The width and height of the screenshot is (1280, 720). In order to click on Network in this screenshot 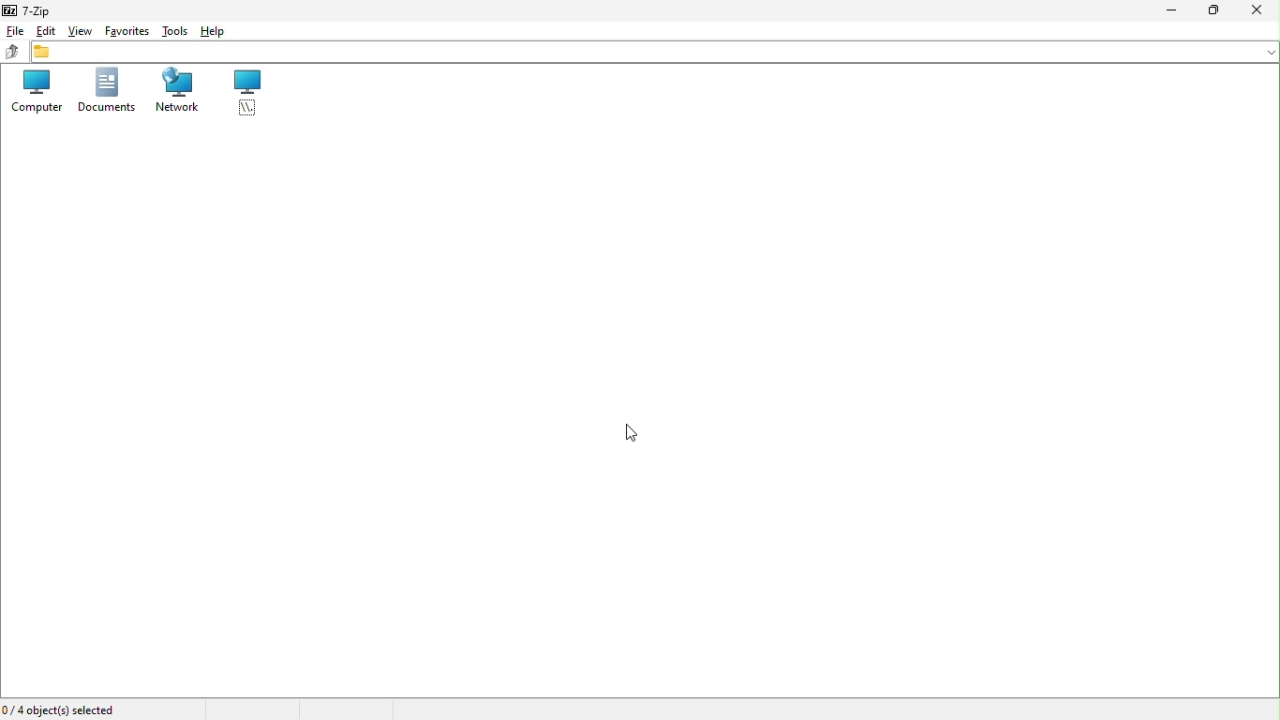, I will do `click(178, 93)`.